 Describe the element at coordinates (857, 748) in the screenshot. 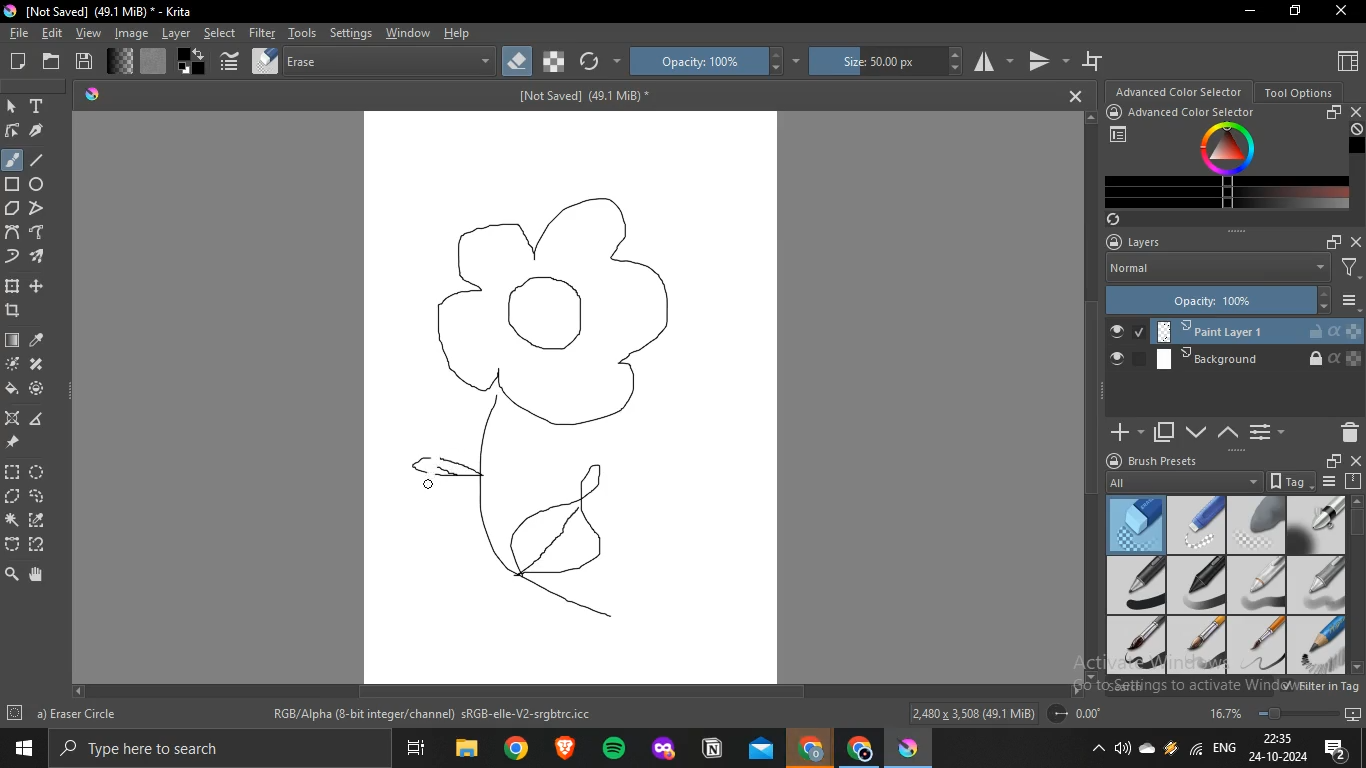

I see `Application` at that location.